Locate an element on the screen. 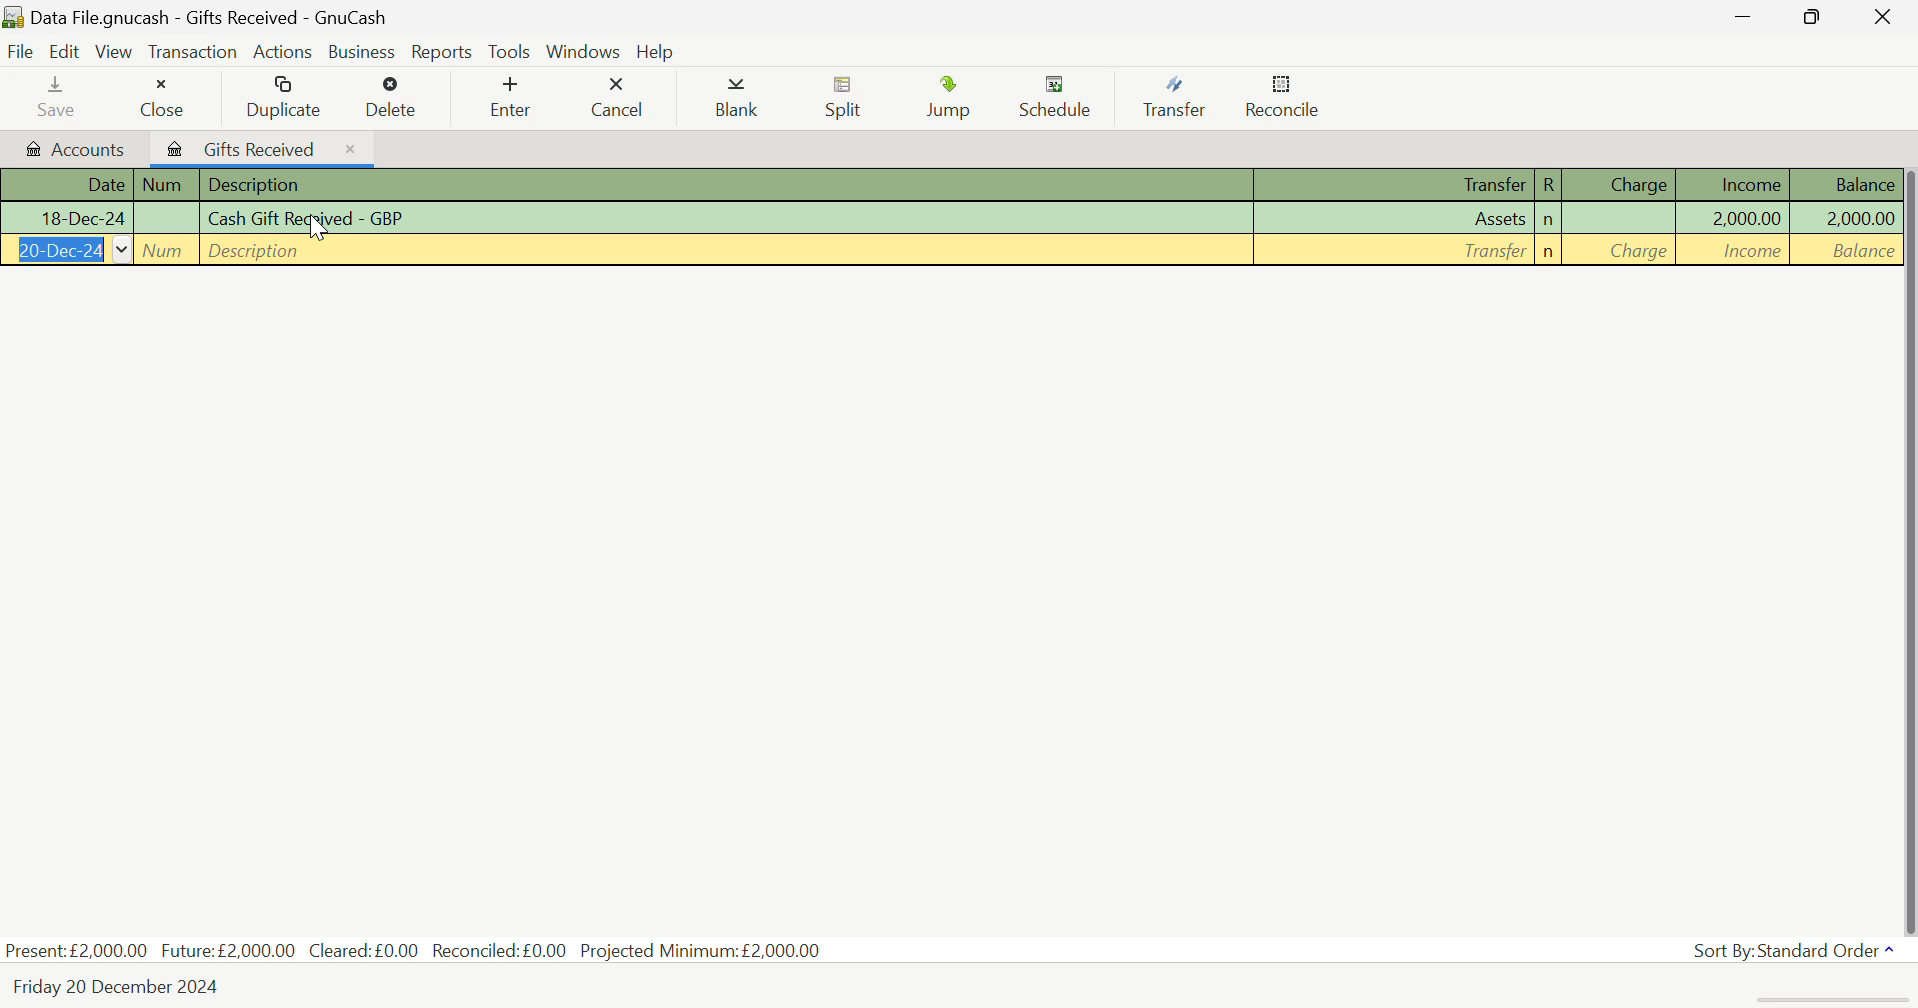 This screenshot has width=1918, height=1008. Accounts Tab is located at coordinates (71, 146).